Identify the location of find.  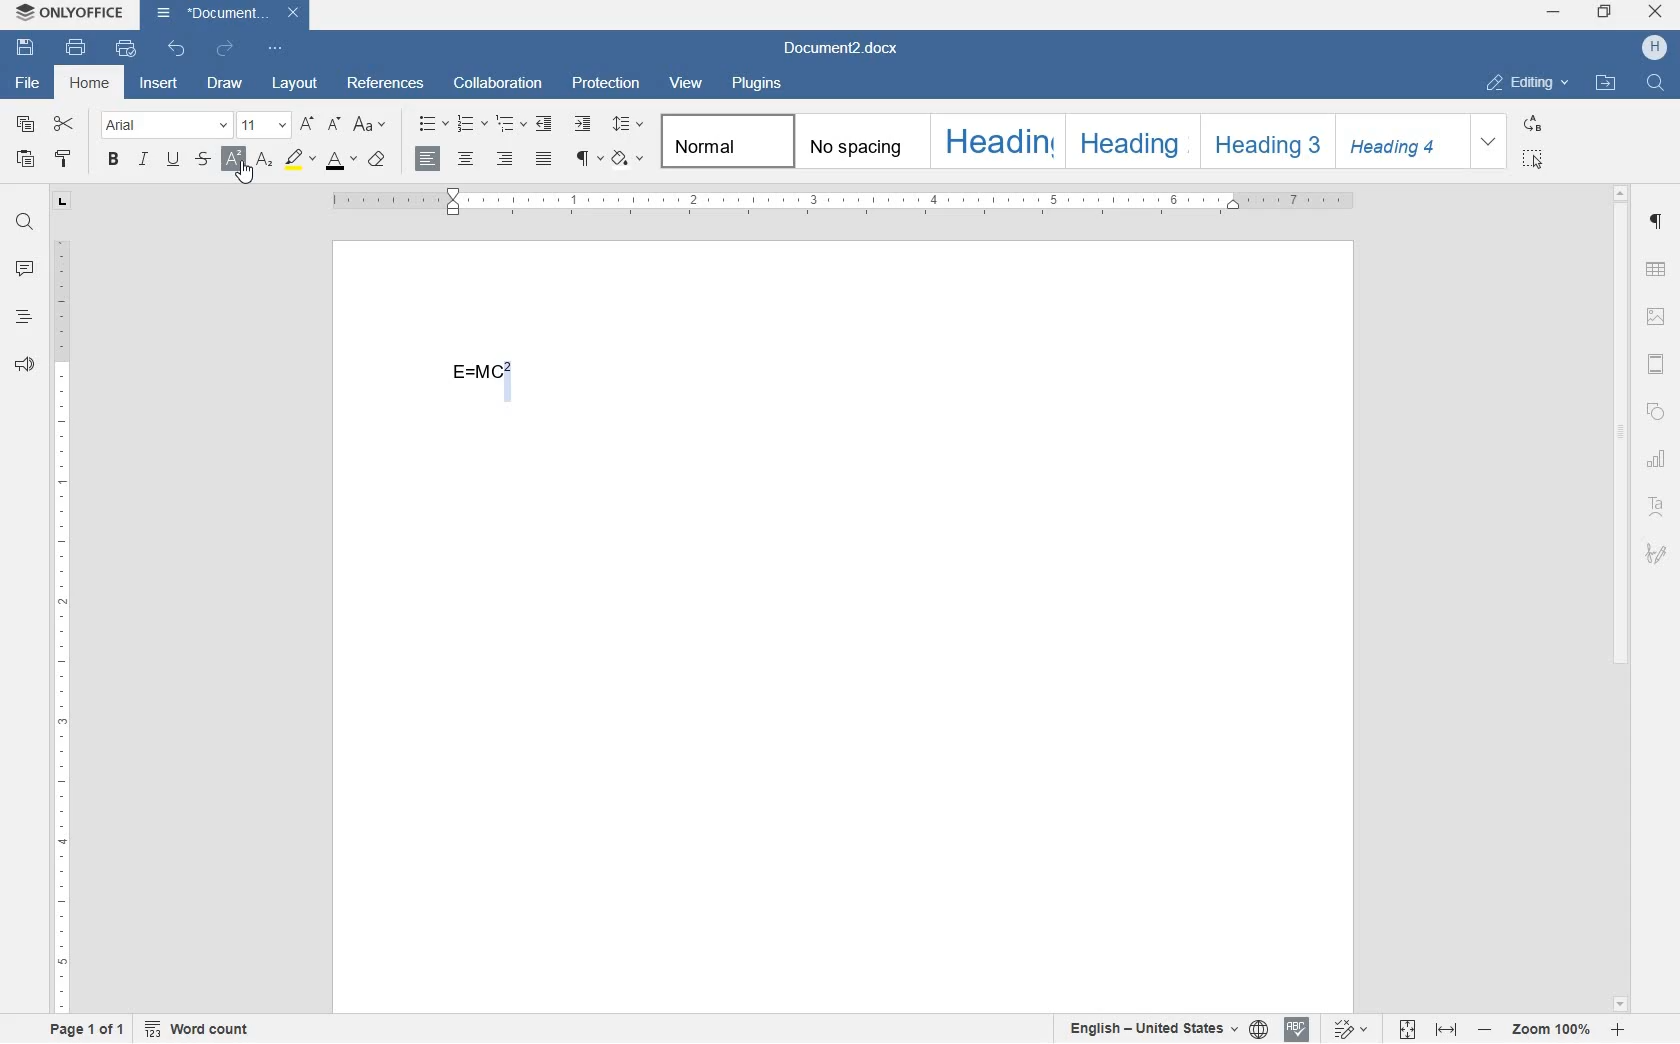
(28, 223).